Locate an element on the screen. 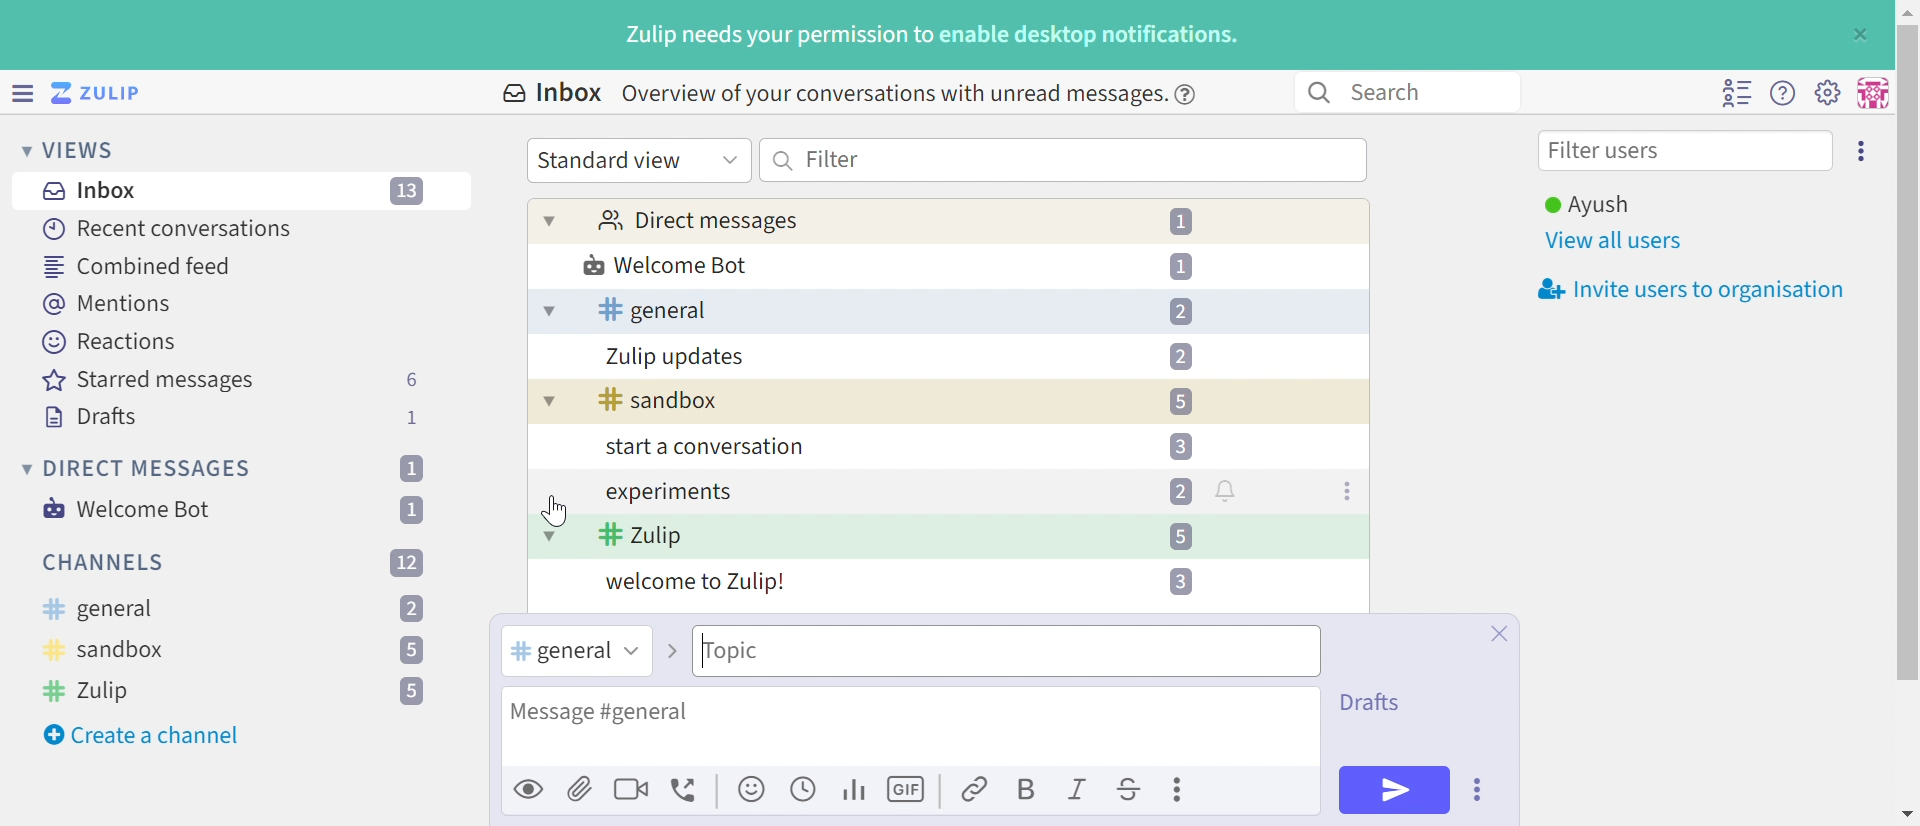 This screenshot has width=1920, height=826. Zulip is located at coordinates (91, 690).